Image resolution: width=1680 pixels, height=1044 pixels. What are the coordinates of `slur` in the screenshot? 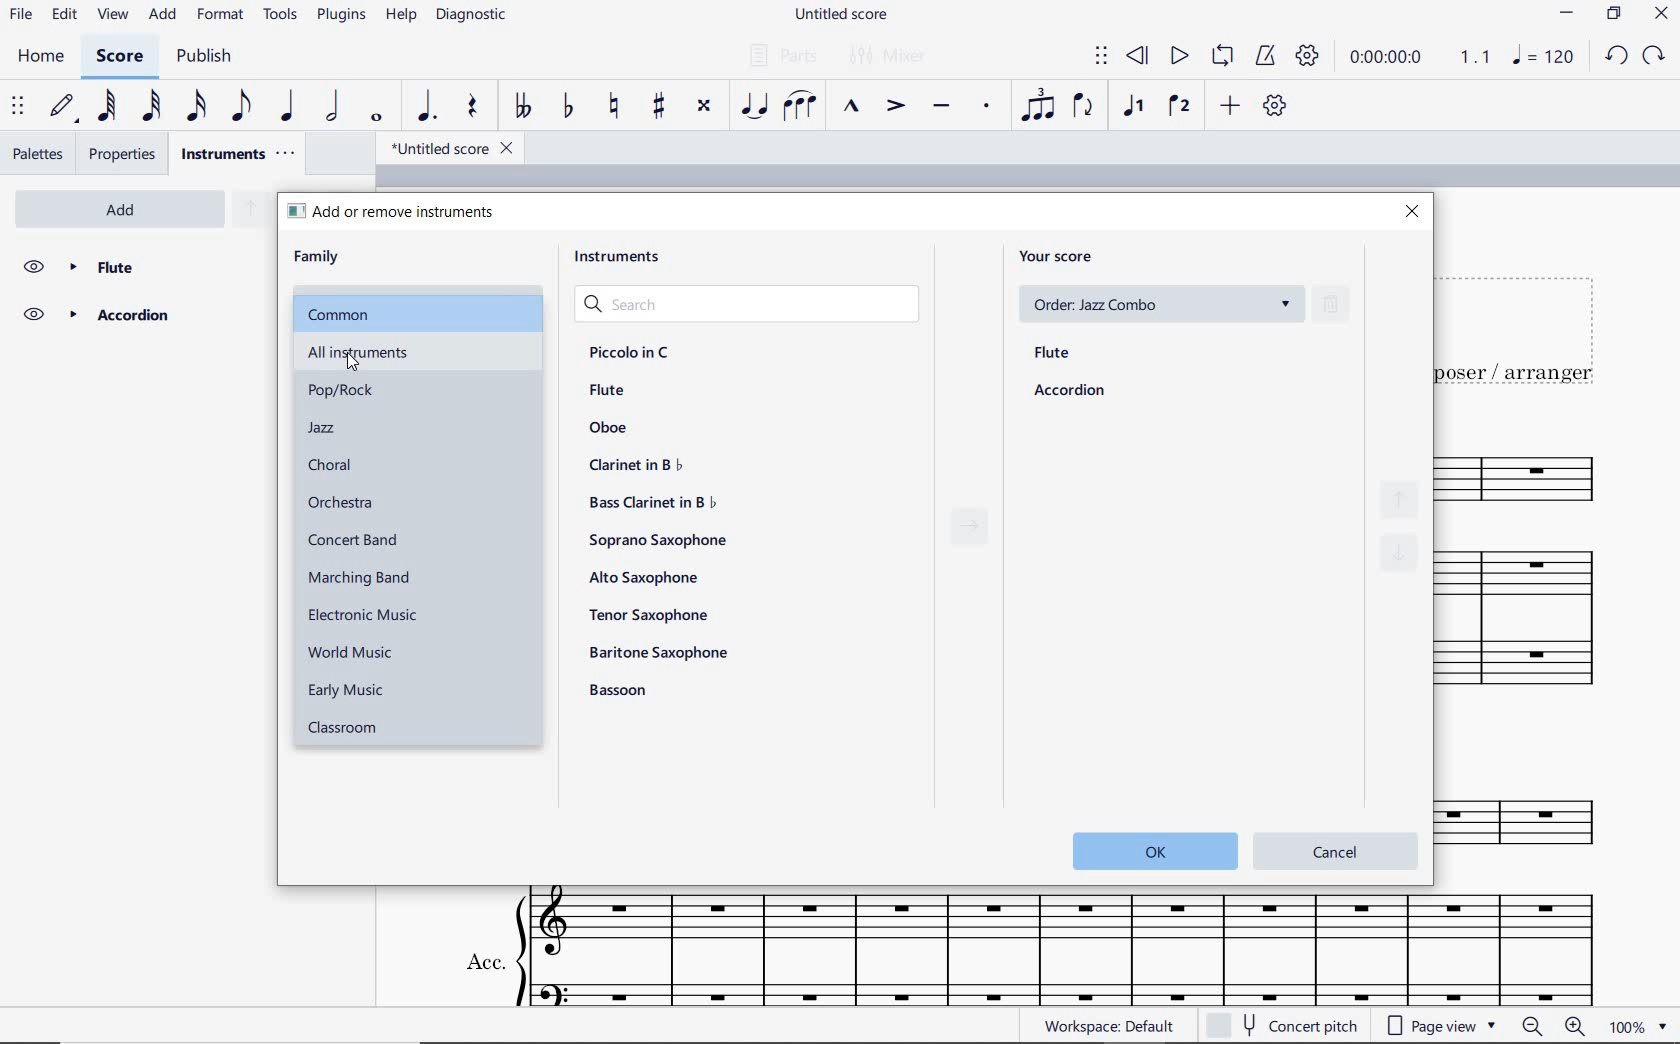 It's located at (803, 107).